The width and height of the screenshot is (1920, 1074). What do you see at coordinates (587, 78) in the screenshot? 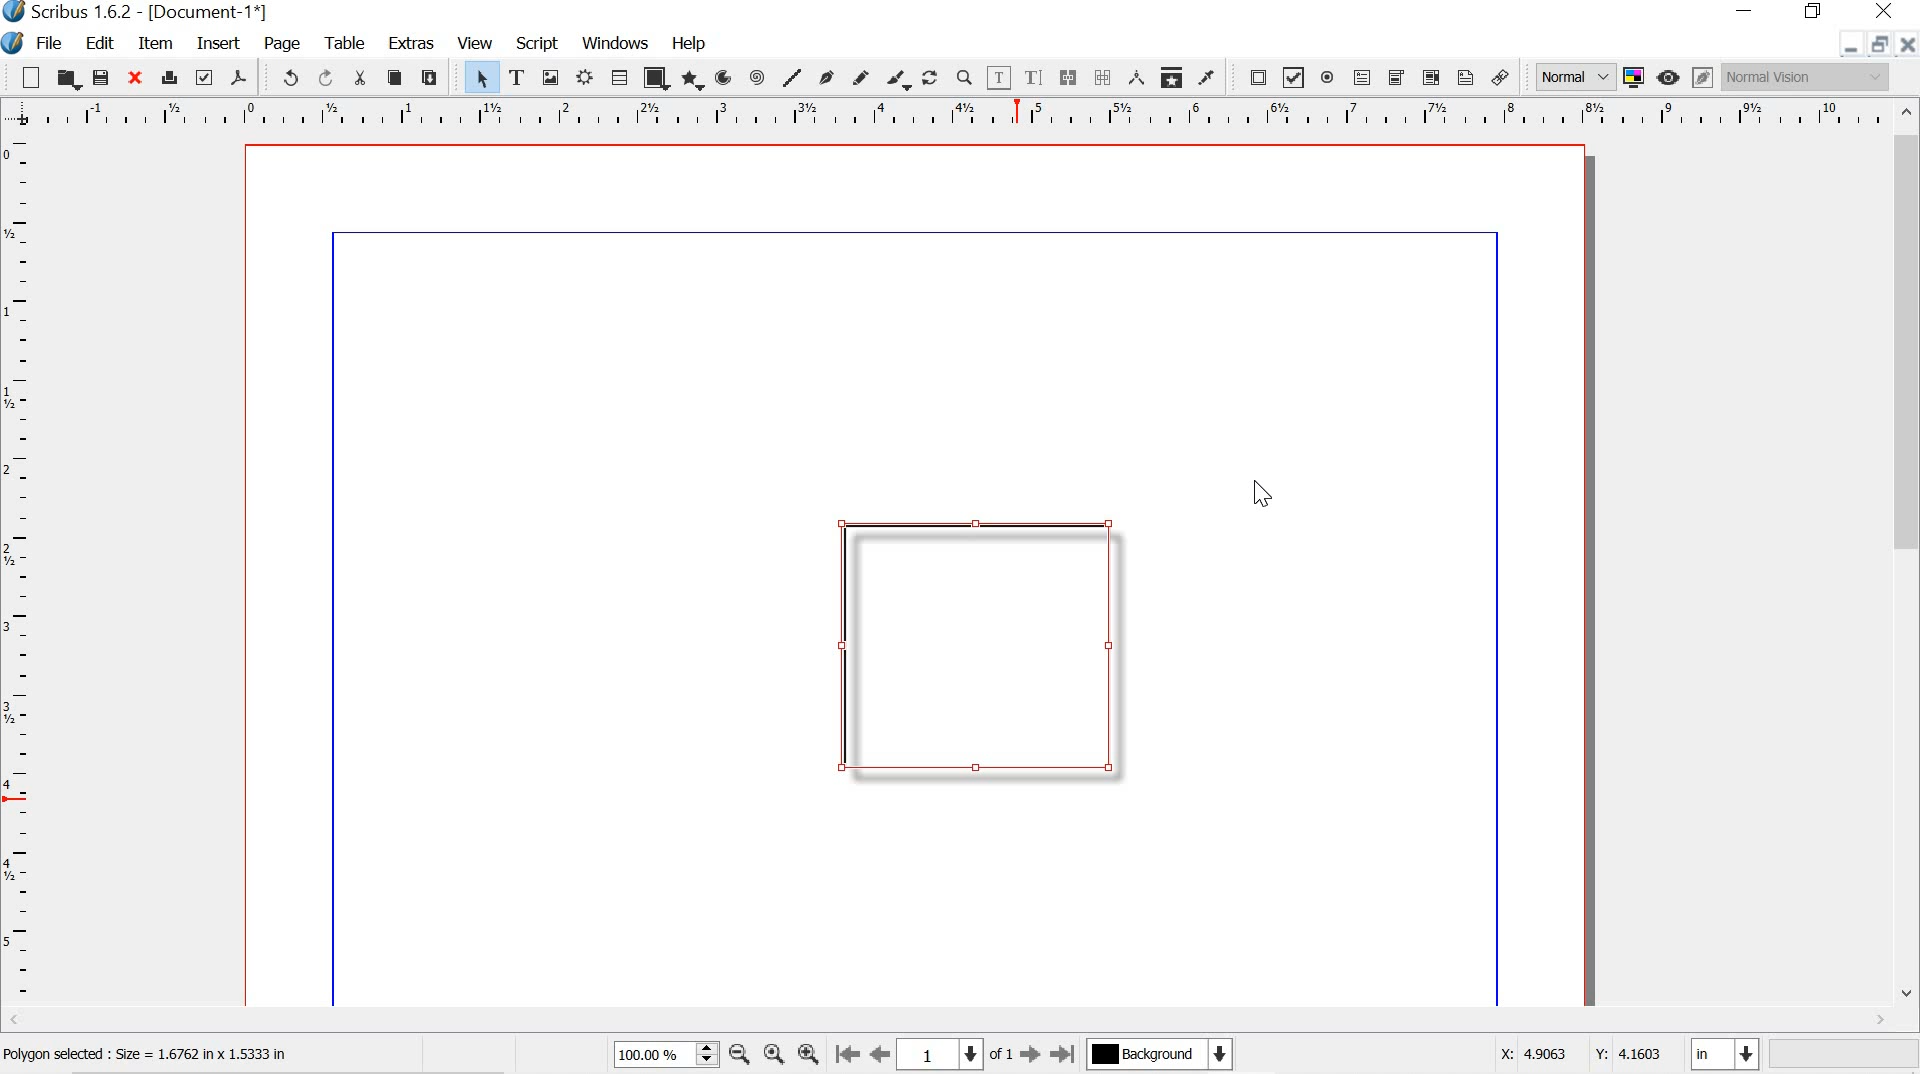
I see `render frame` at bounding box center [587, 78].